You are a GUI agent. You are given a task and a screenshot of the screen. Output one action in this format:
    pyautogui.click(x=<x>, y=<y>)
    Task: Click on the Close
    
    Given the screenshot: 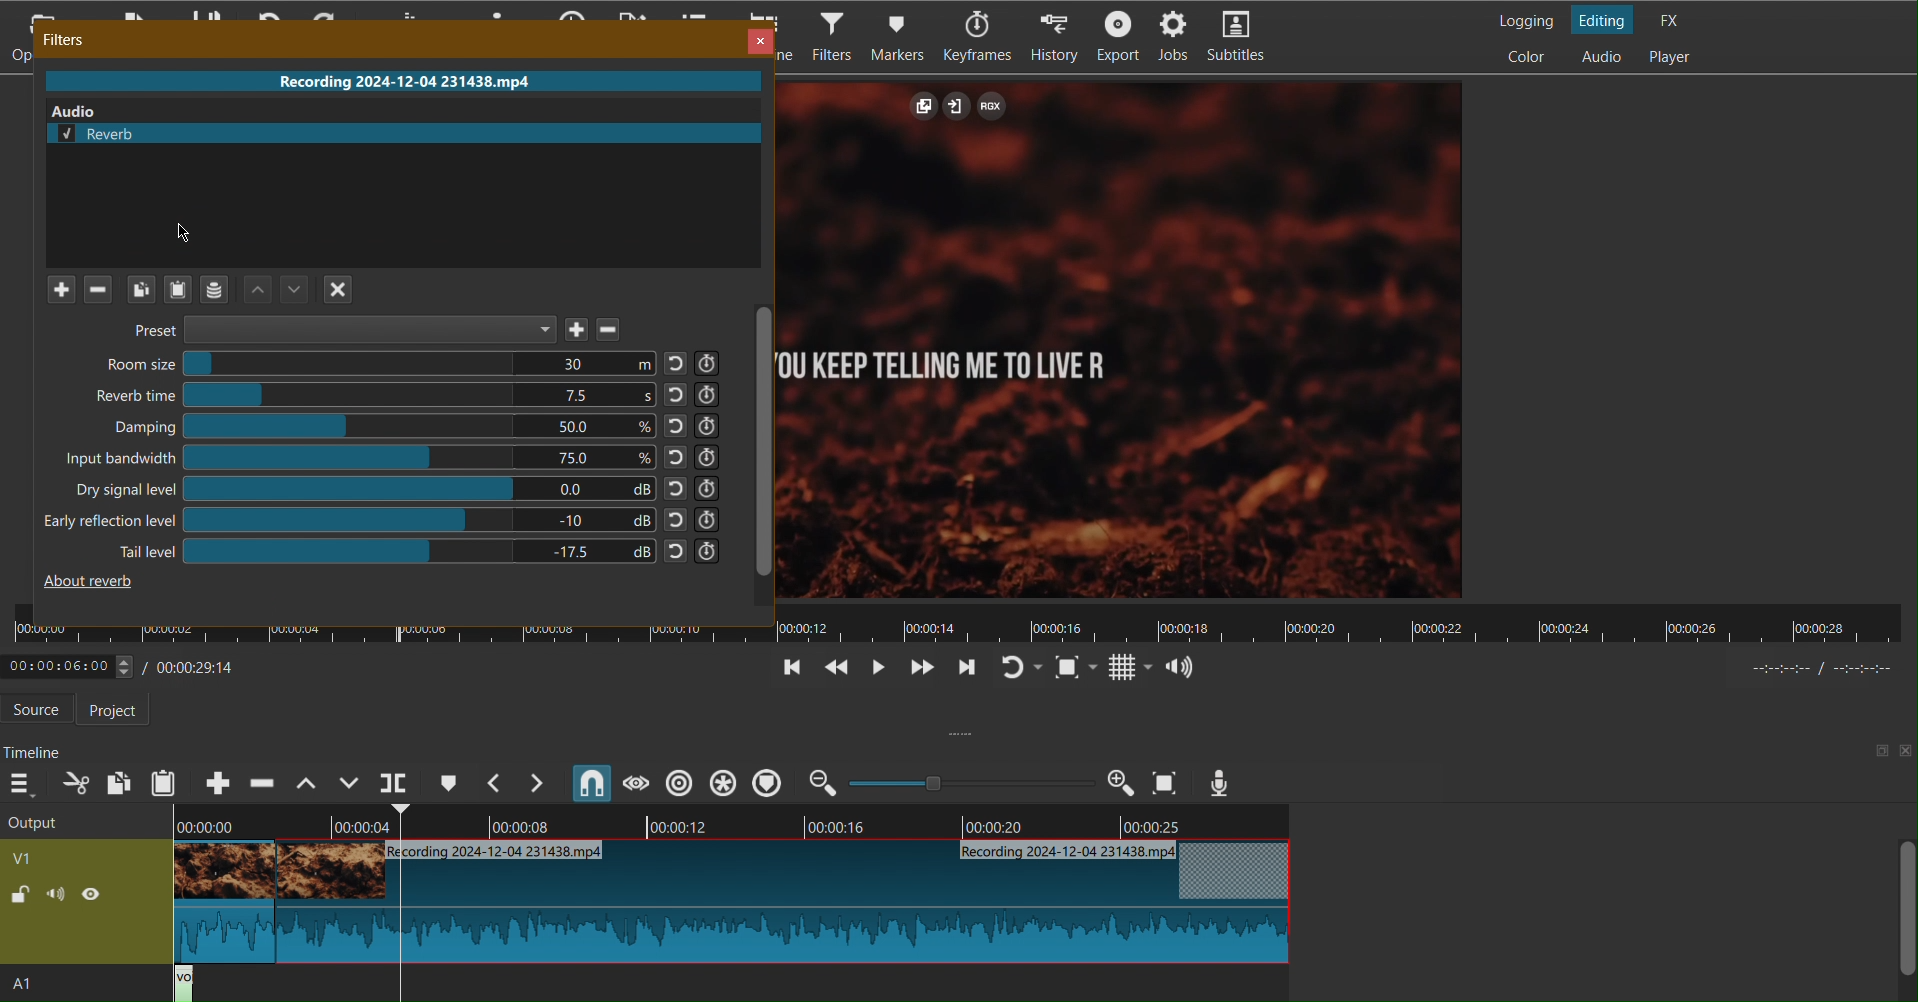 What is the action you would take?
    pyautogui.click(x=342, y=290)
    